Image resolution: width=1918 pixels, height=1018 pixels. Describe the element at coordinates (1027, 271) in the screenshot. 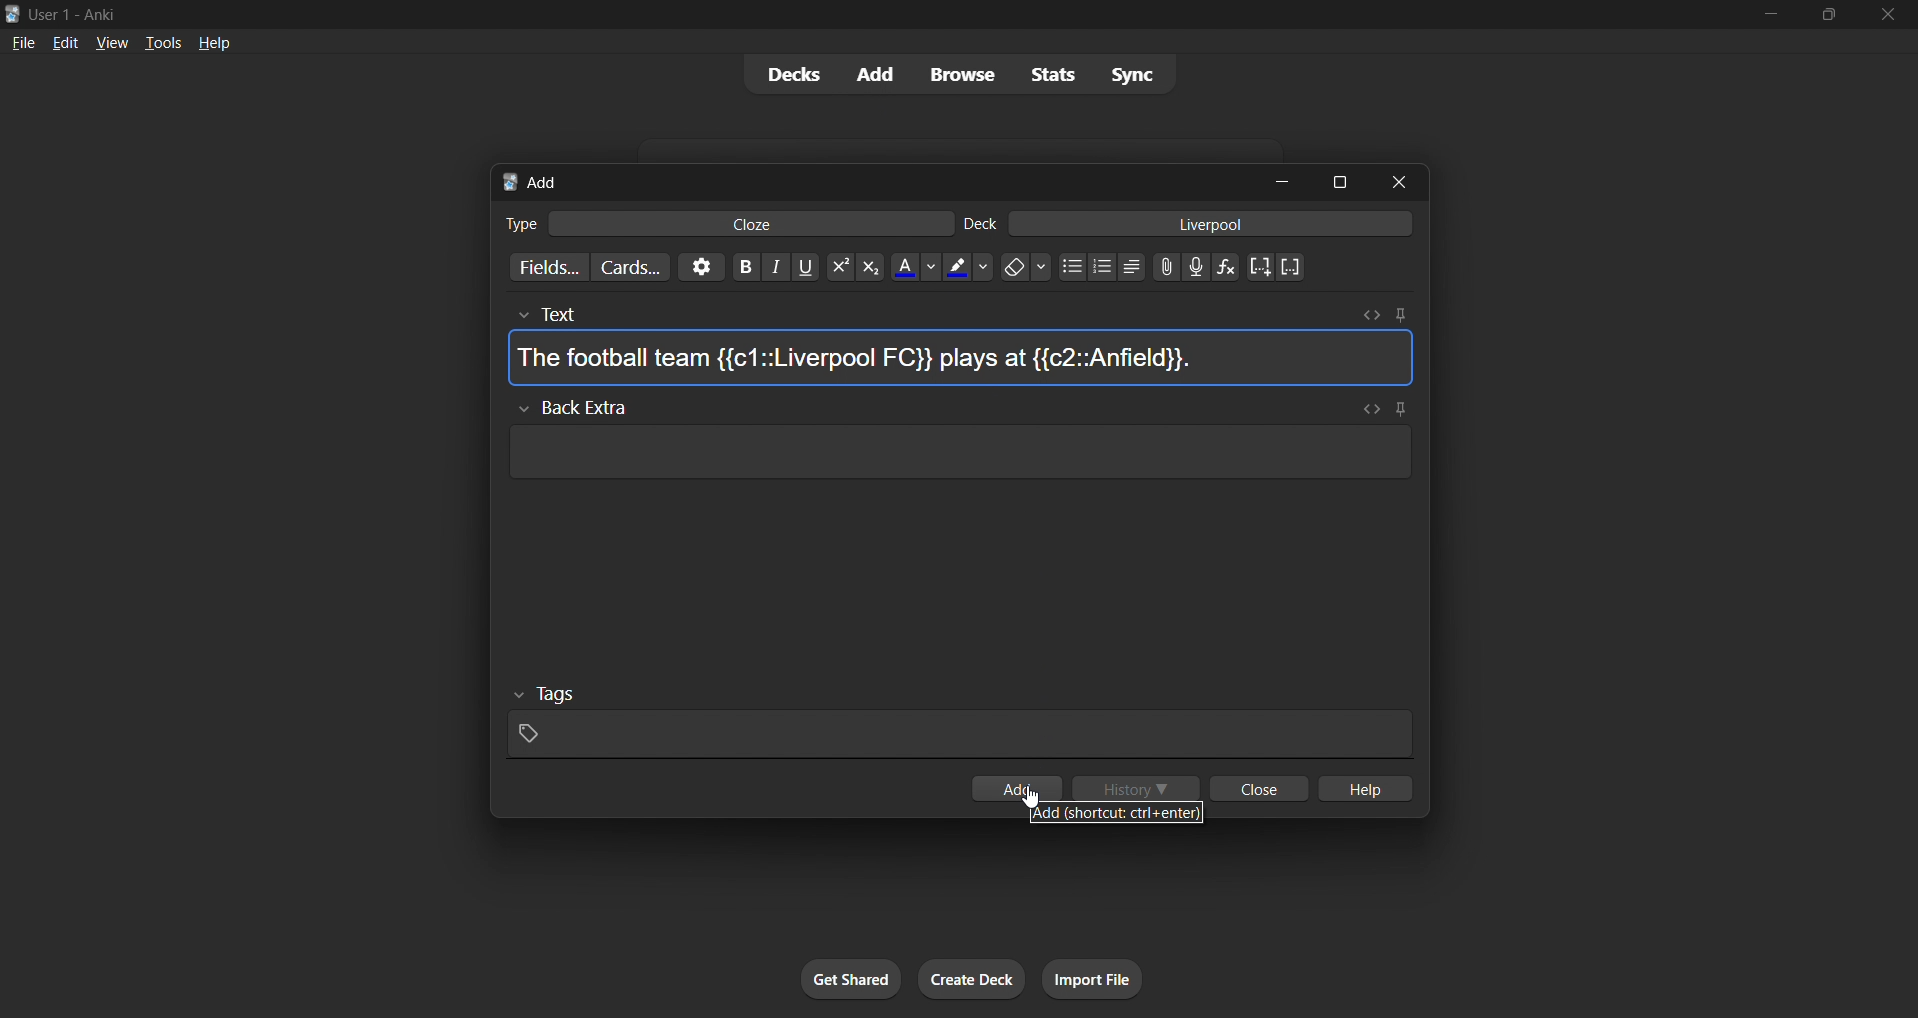

I see `erase formatting` at that location.